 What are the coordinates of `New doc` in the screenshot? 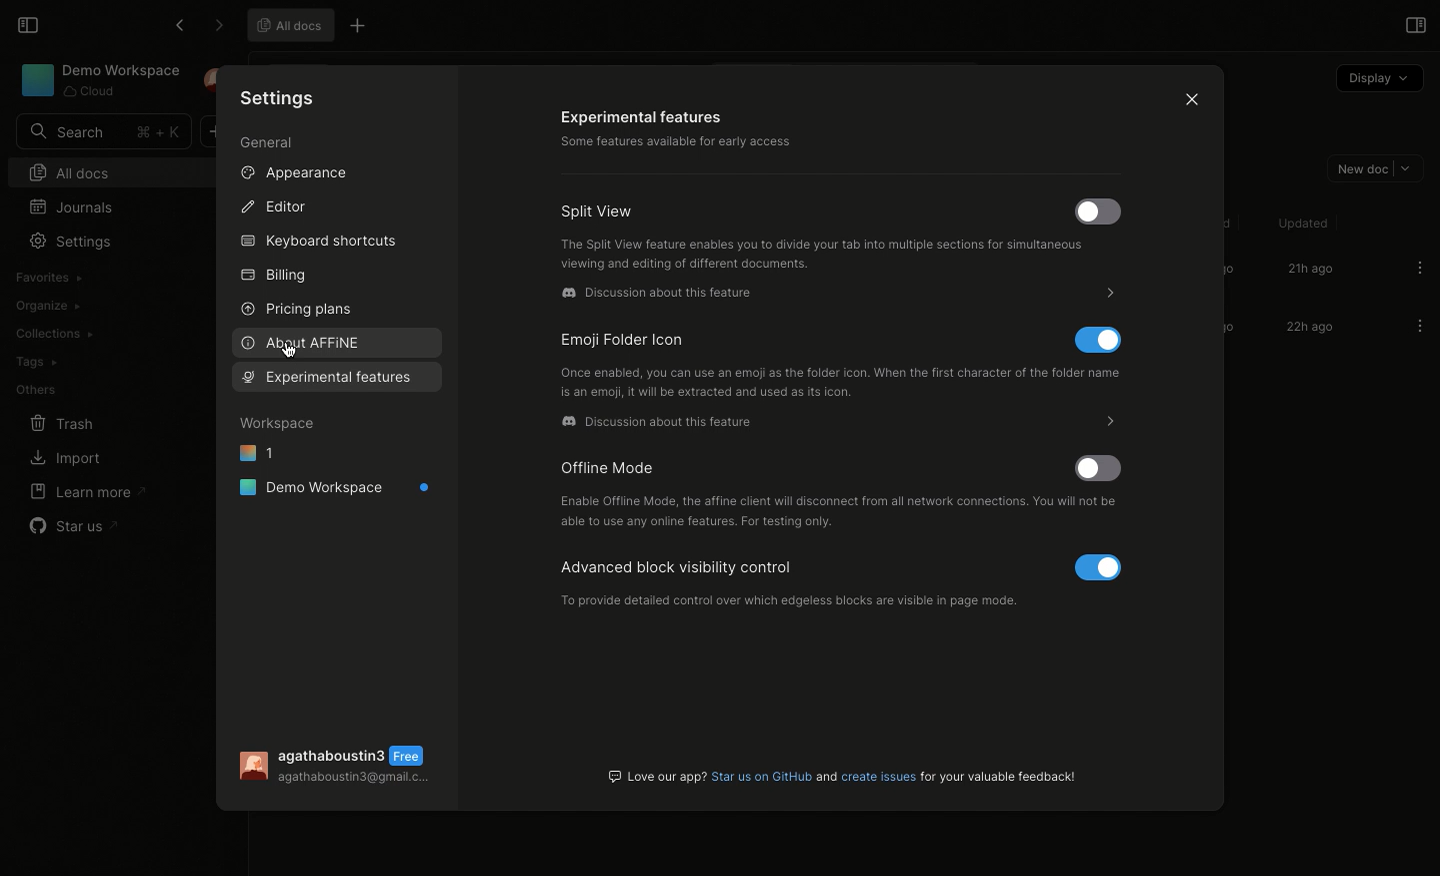 It's located at (1371, 167).